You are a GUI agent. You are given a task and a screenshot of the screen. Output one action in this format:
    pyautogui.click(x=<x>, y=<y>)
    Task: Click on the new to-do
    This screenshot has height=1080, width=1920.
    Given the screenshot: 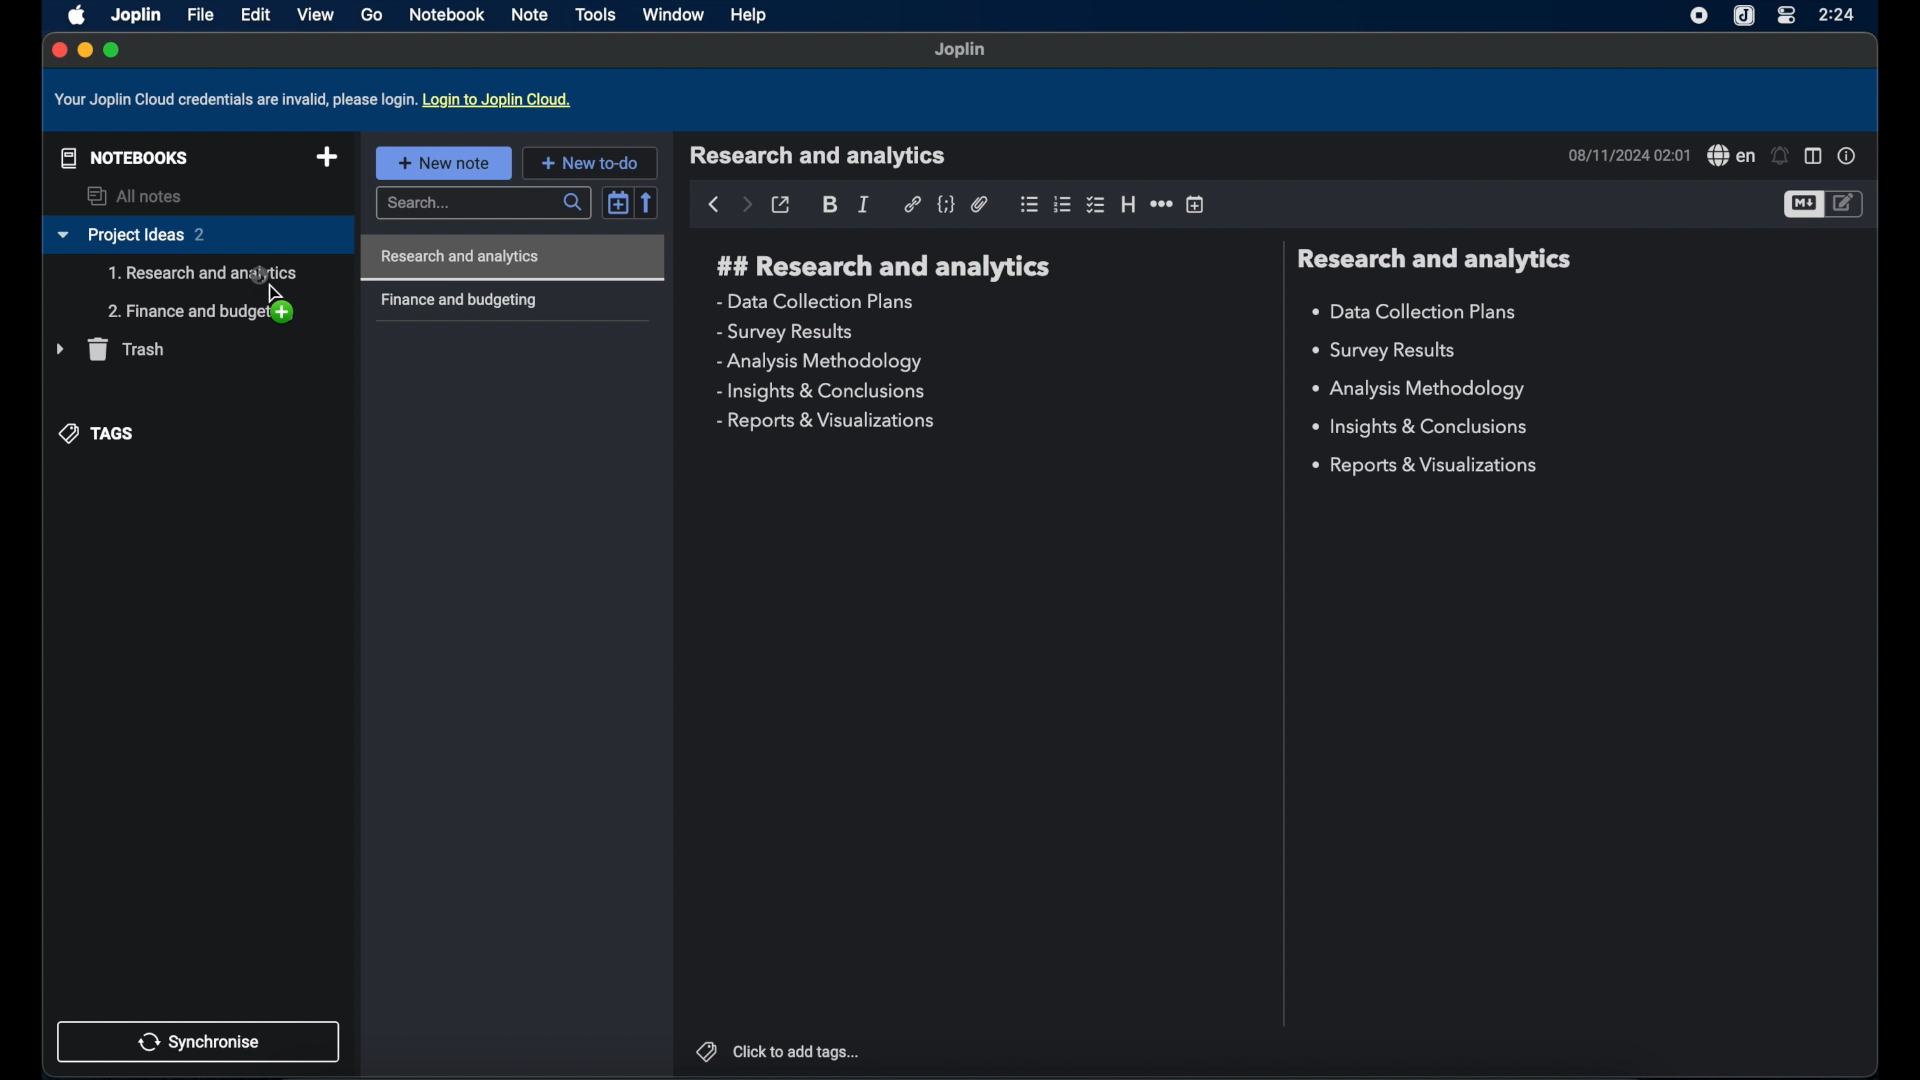 What is the action you would take?
    pyautogui.click(x=590, y=162)
    